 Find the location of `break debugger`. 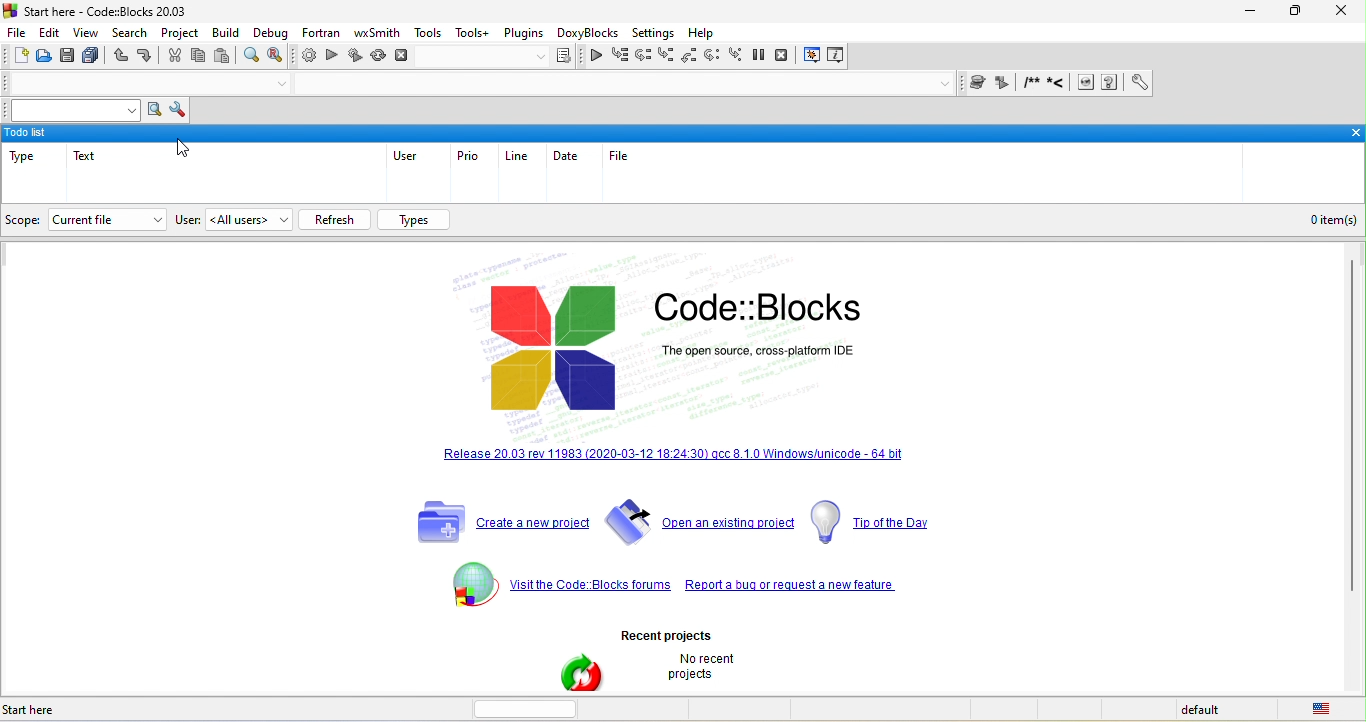

break debugger is located at coordinates (765, 57).